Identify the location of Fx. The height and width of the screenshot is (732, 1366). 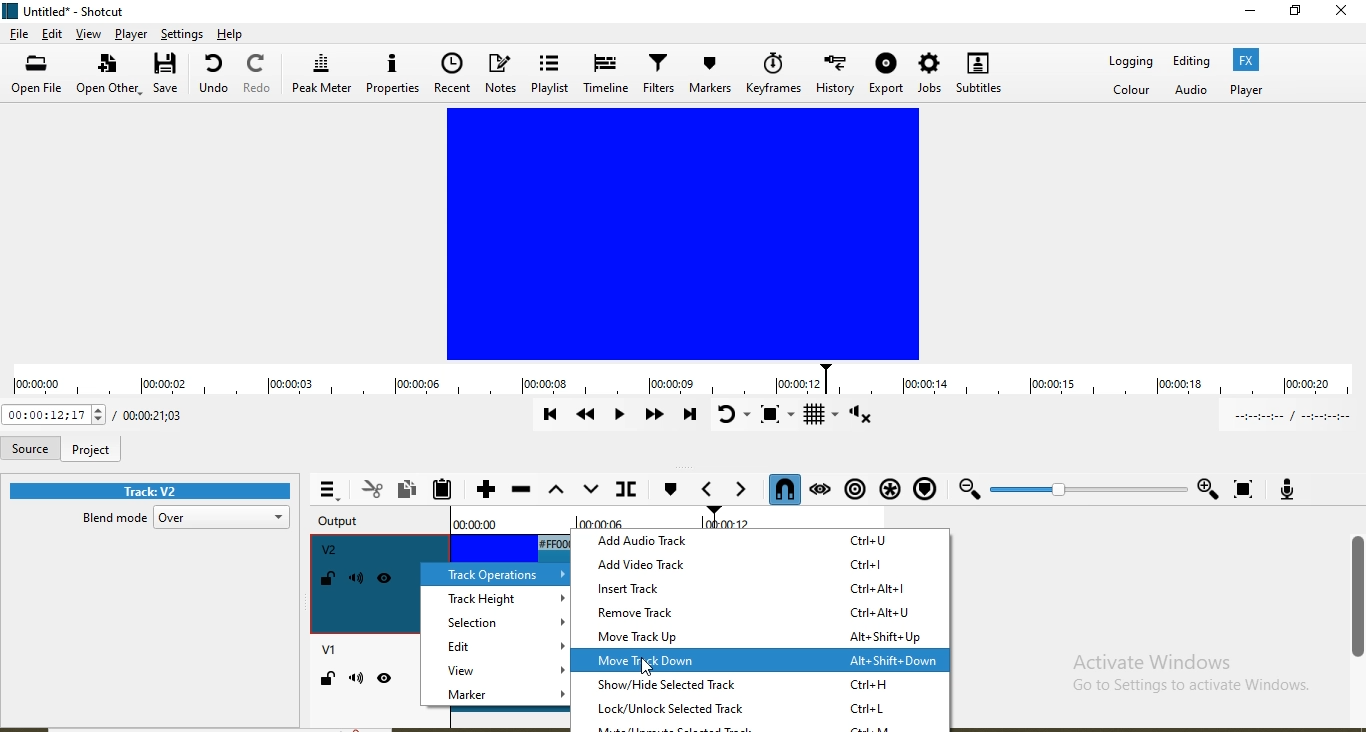
(1247, 60).